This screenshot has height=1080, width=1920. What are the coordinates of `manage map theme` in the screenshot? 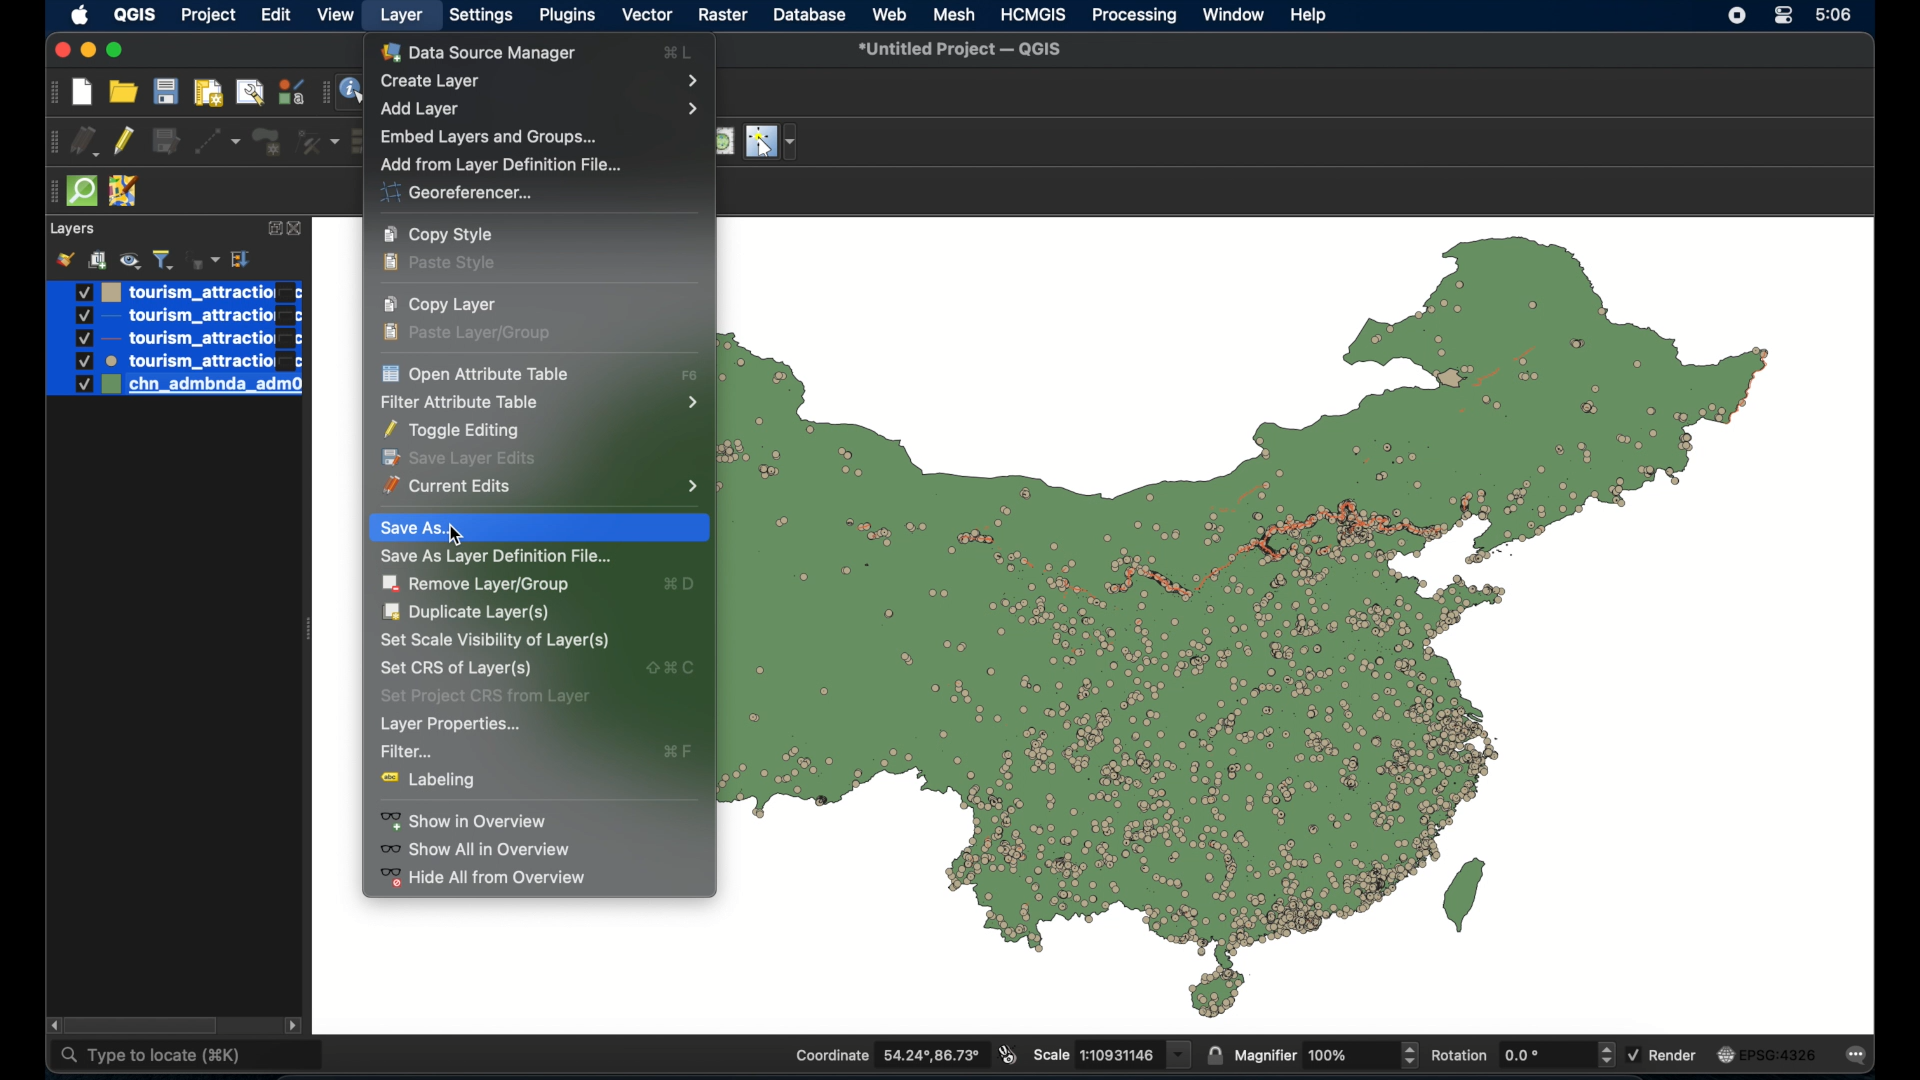 It's located at (129, 260).